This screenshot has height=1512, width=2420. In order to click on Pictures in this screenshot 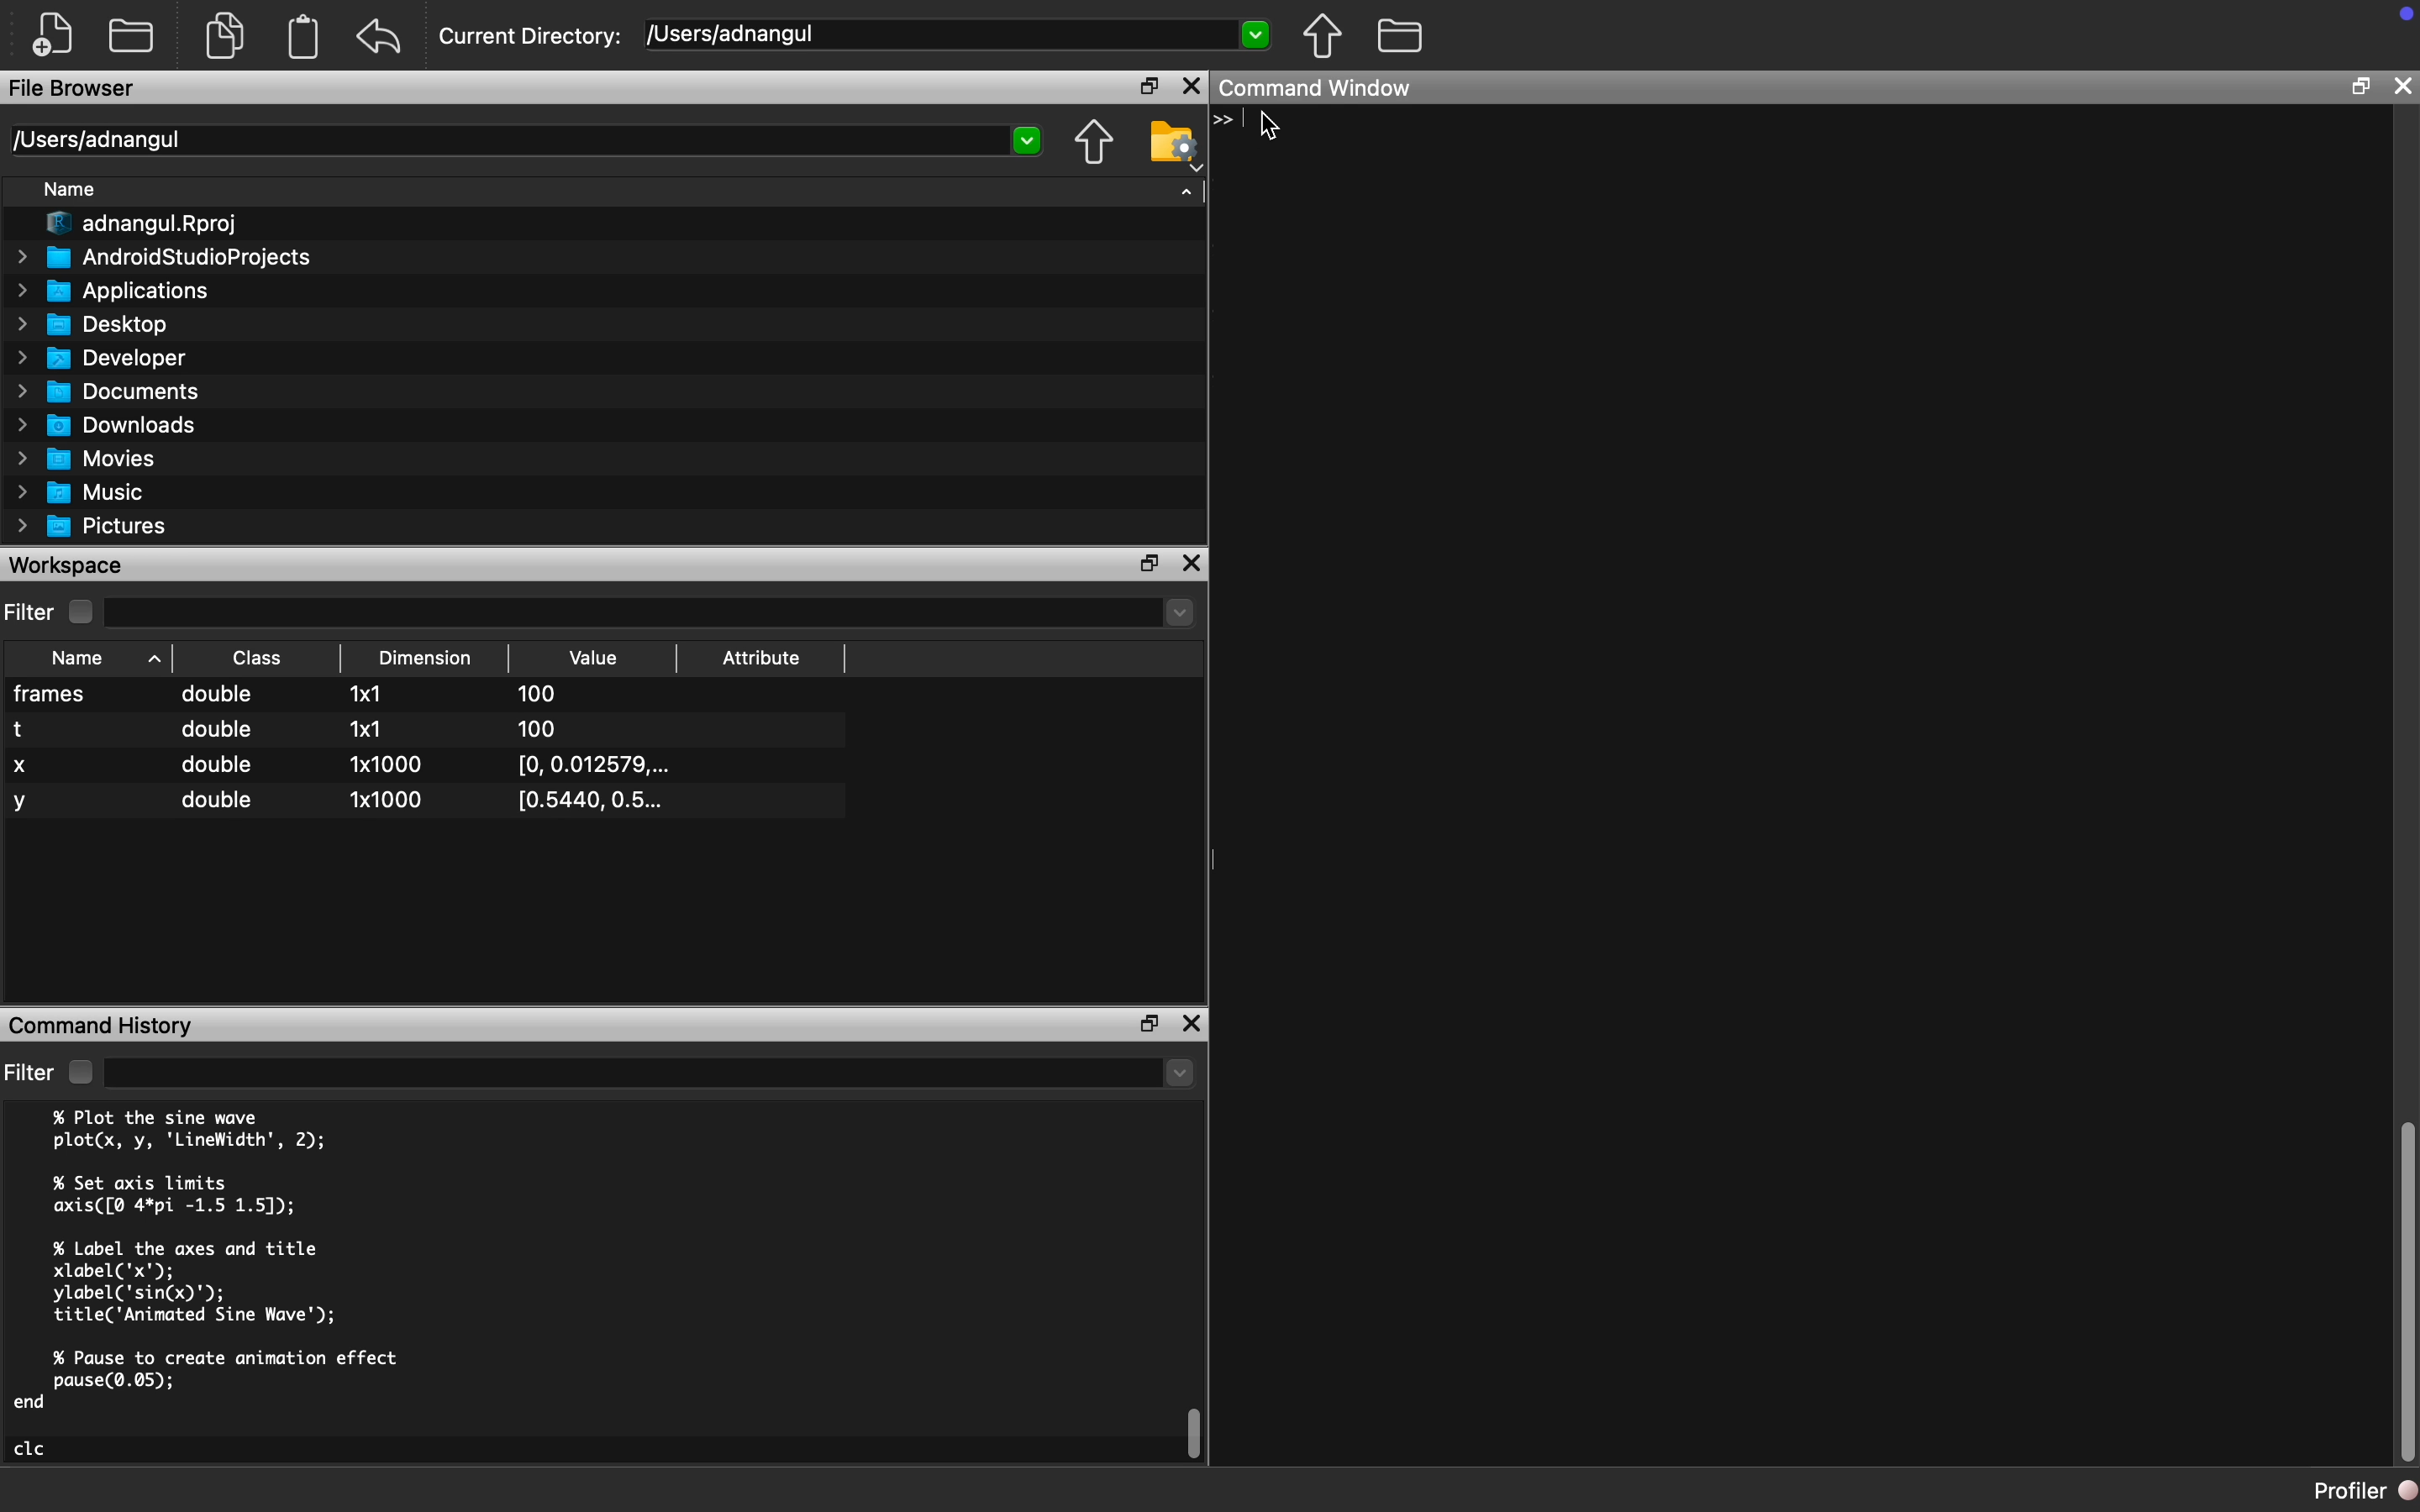, I will do `click(93, 525)`.